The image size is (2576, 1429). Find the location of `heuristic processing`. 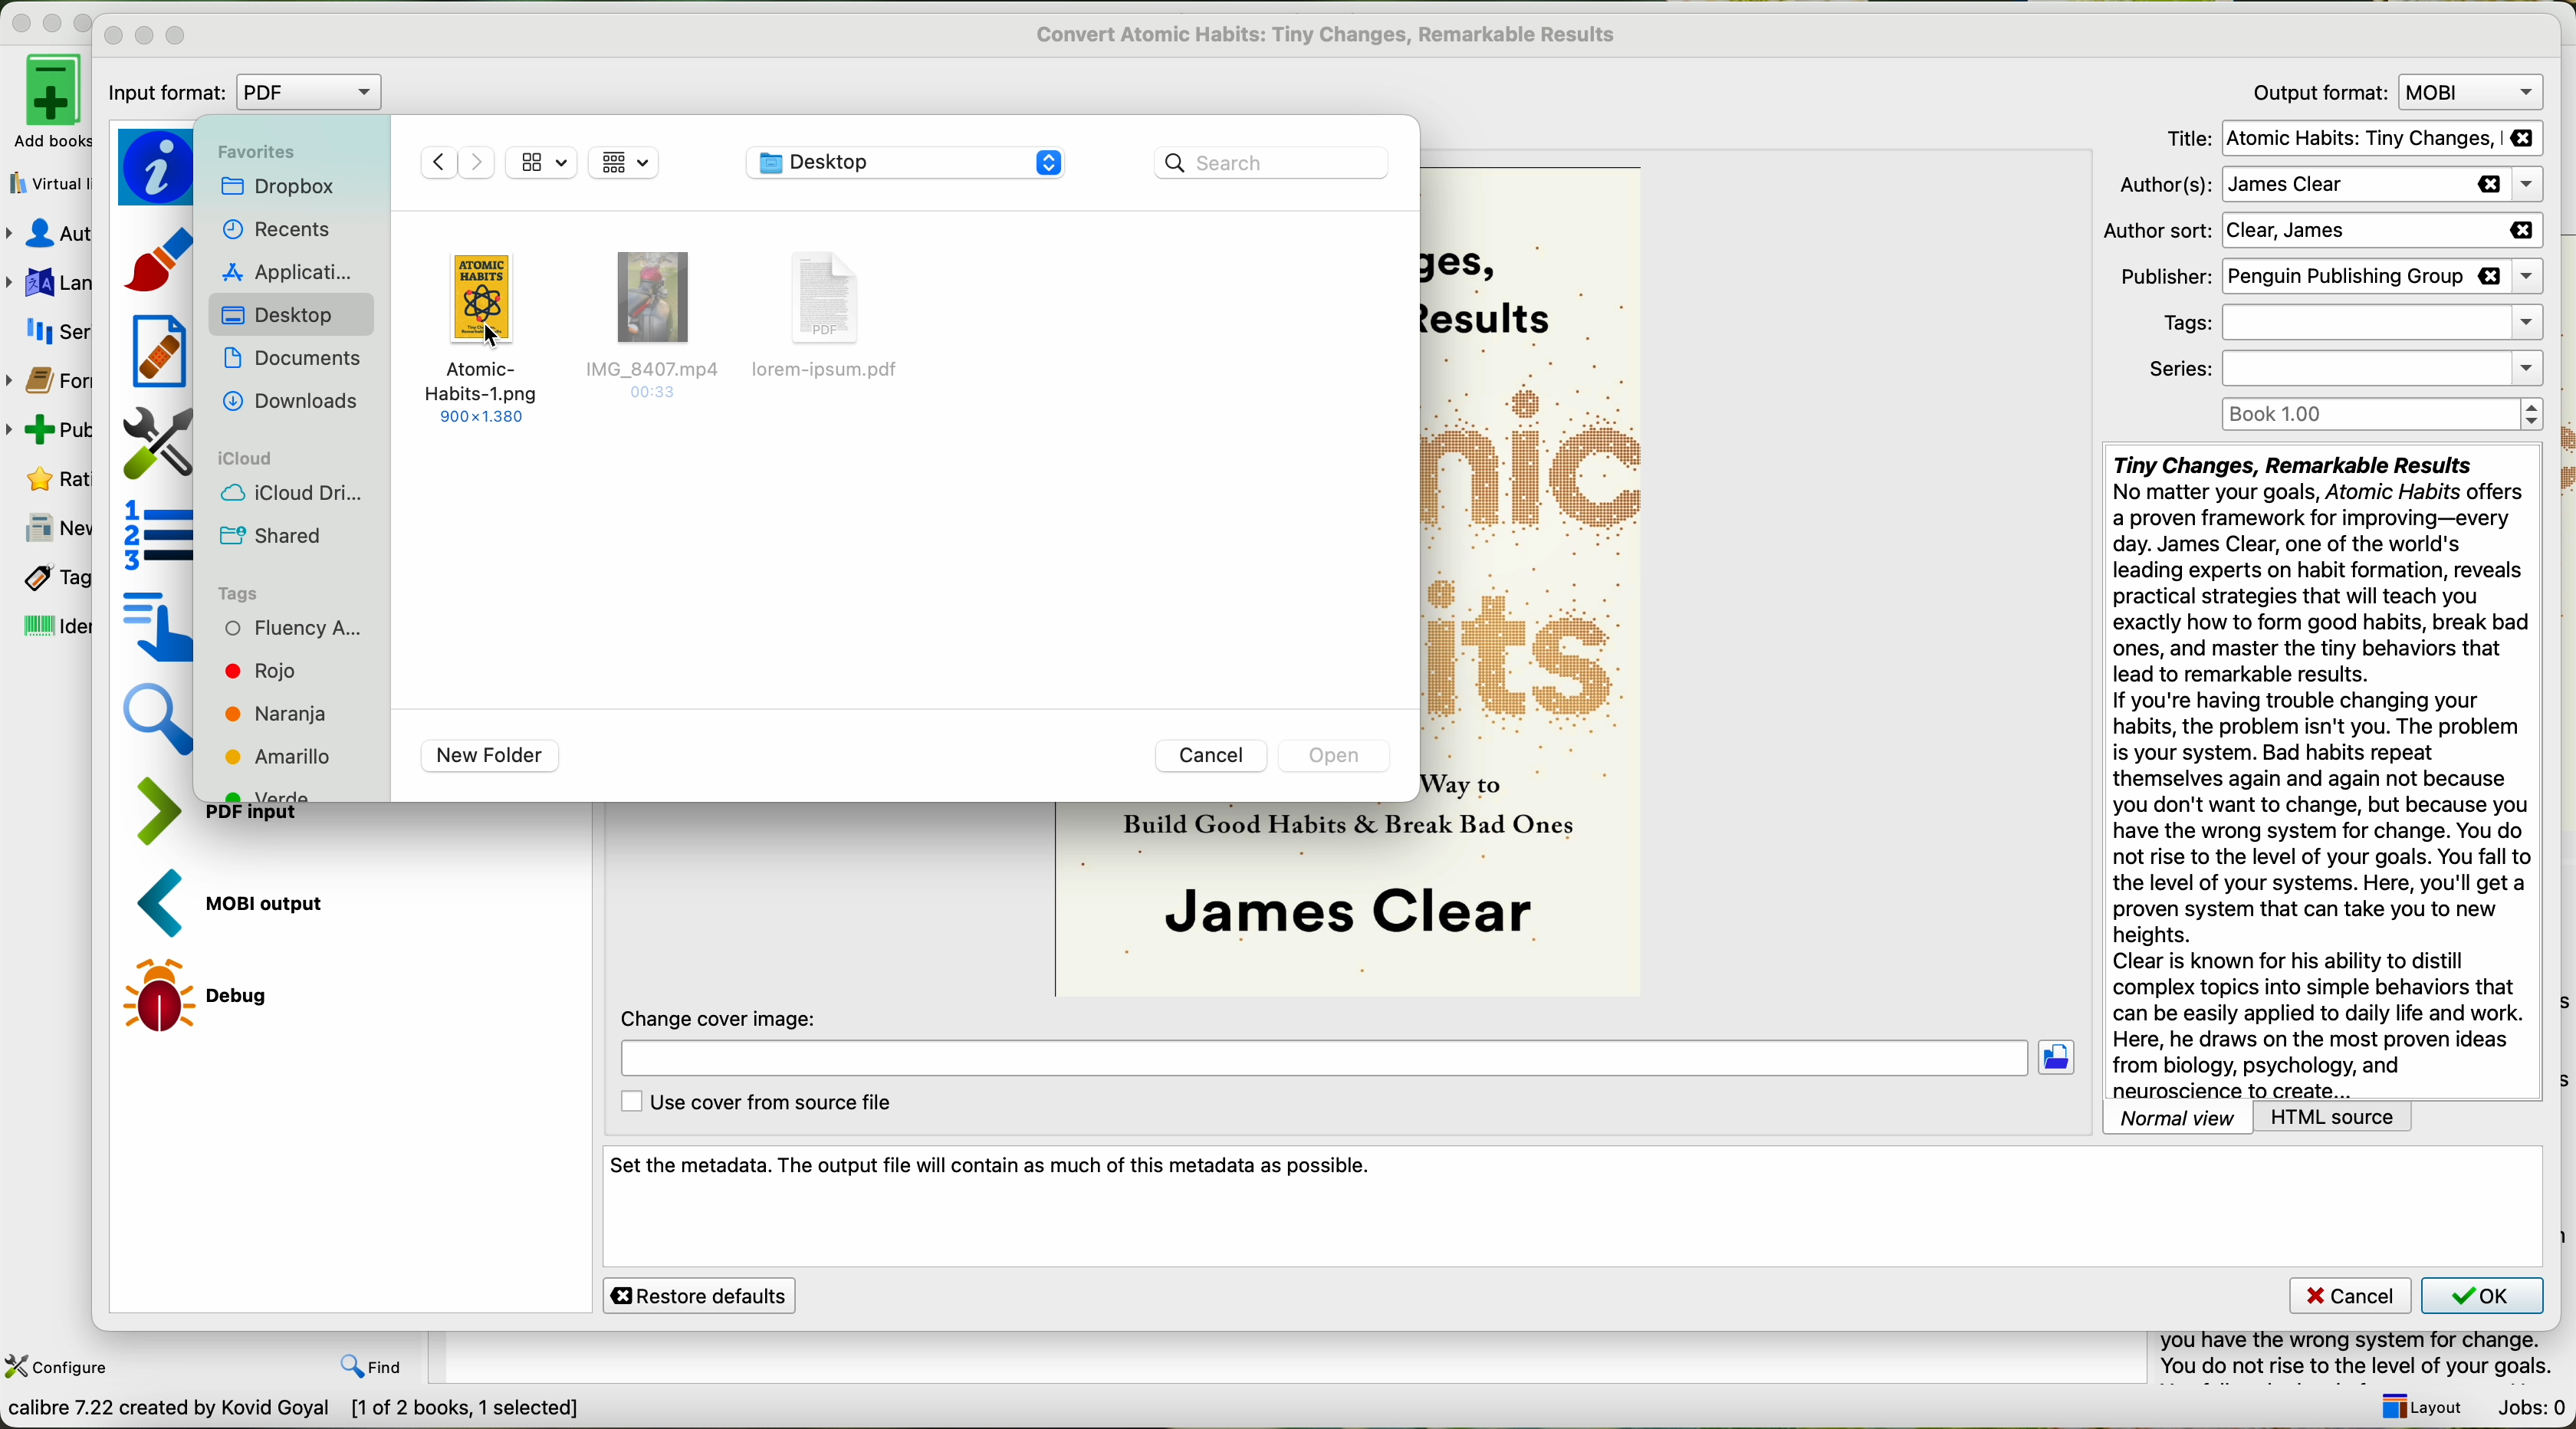

heuristic processing is located at coordinates (159, 350).